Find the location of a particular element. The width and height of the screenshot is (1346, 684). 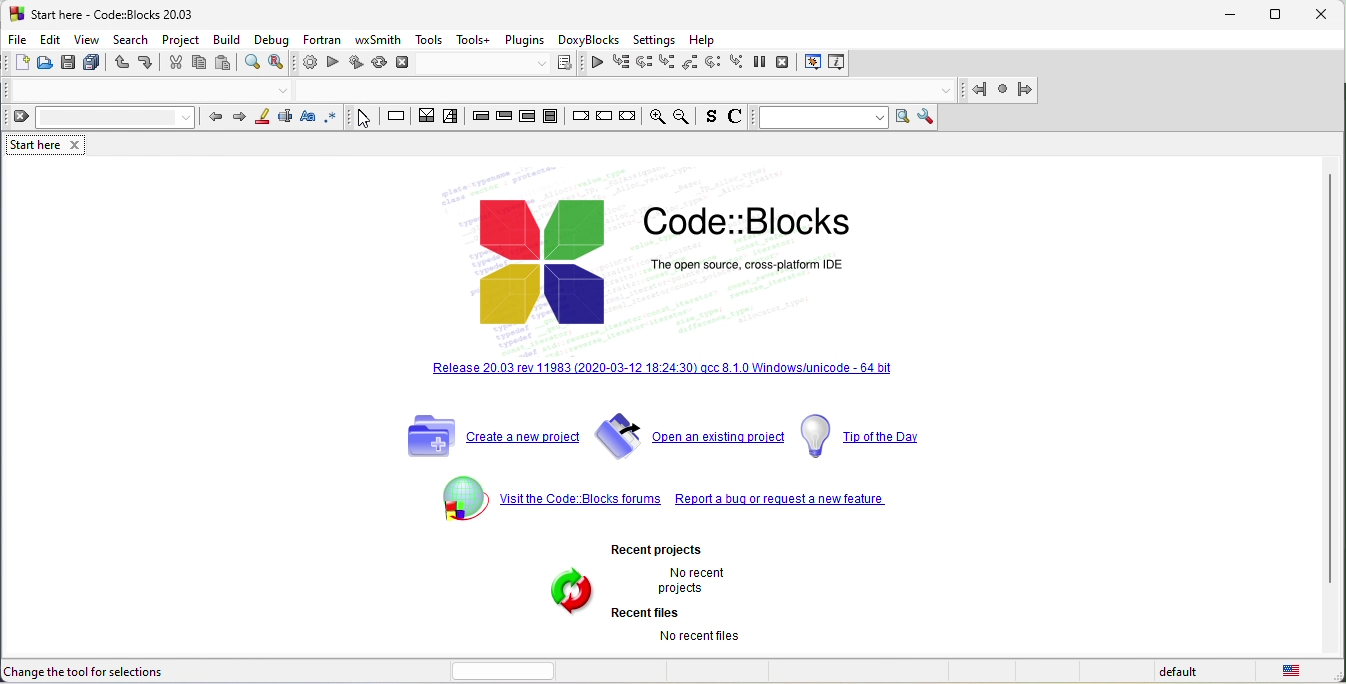

default is located at coordinates (1171, 673).